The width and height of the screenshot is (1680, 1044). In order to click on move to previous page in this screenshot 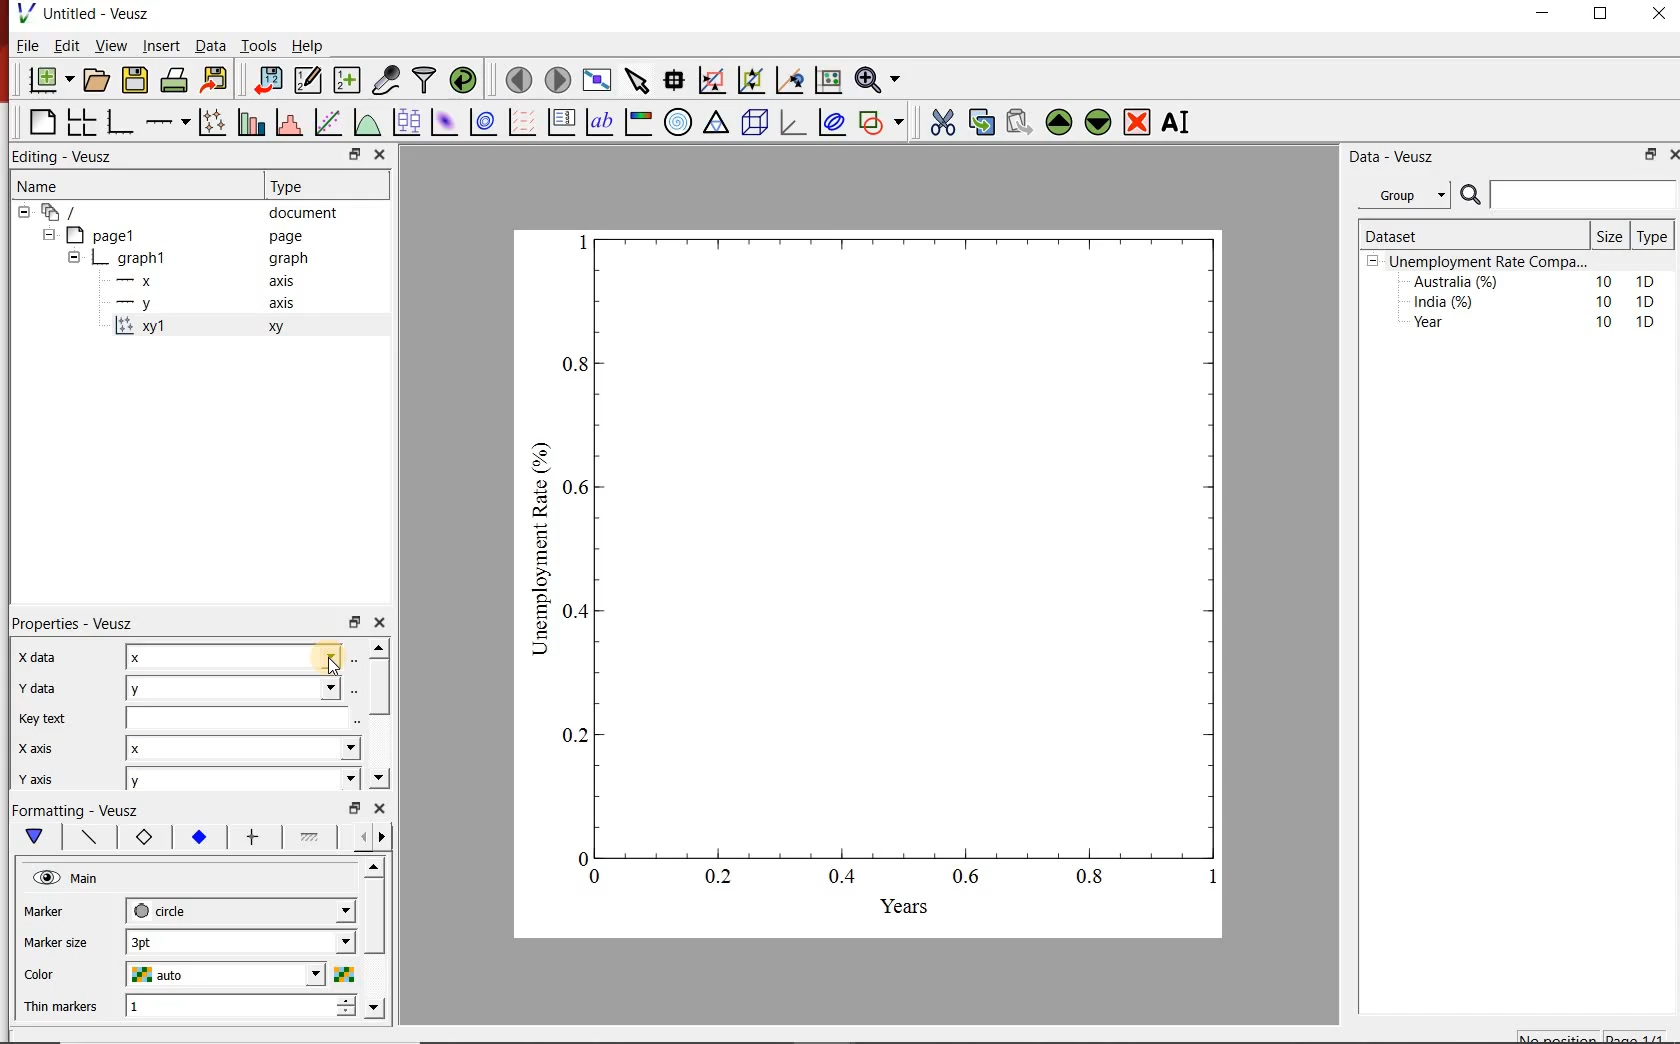, I will do `click(520, 78)`.